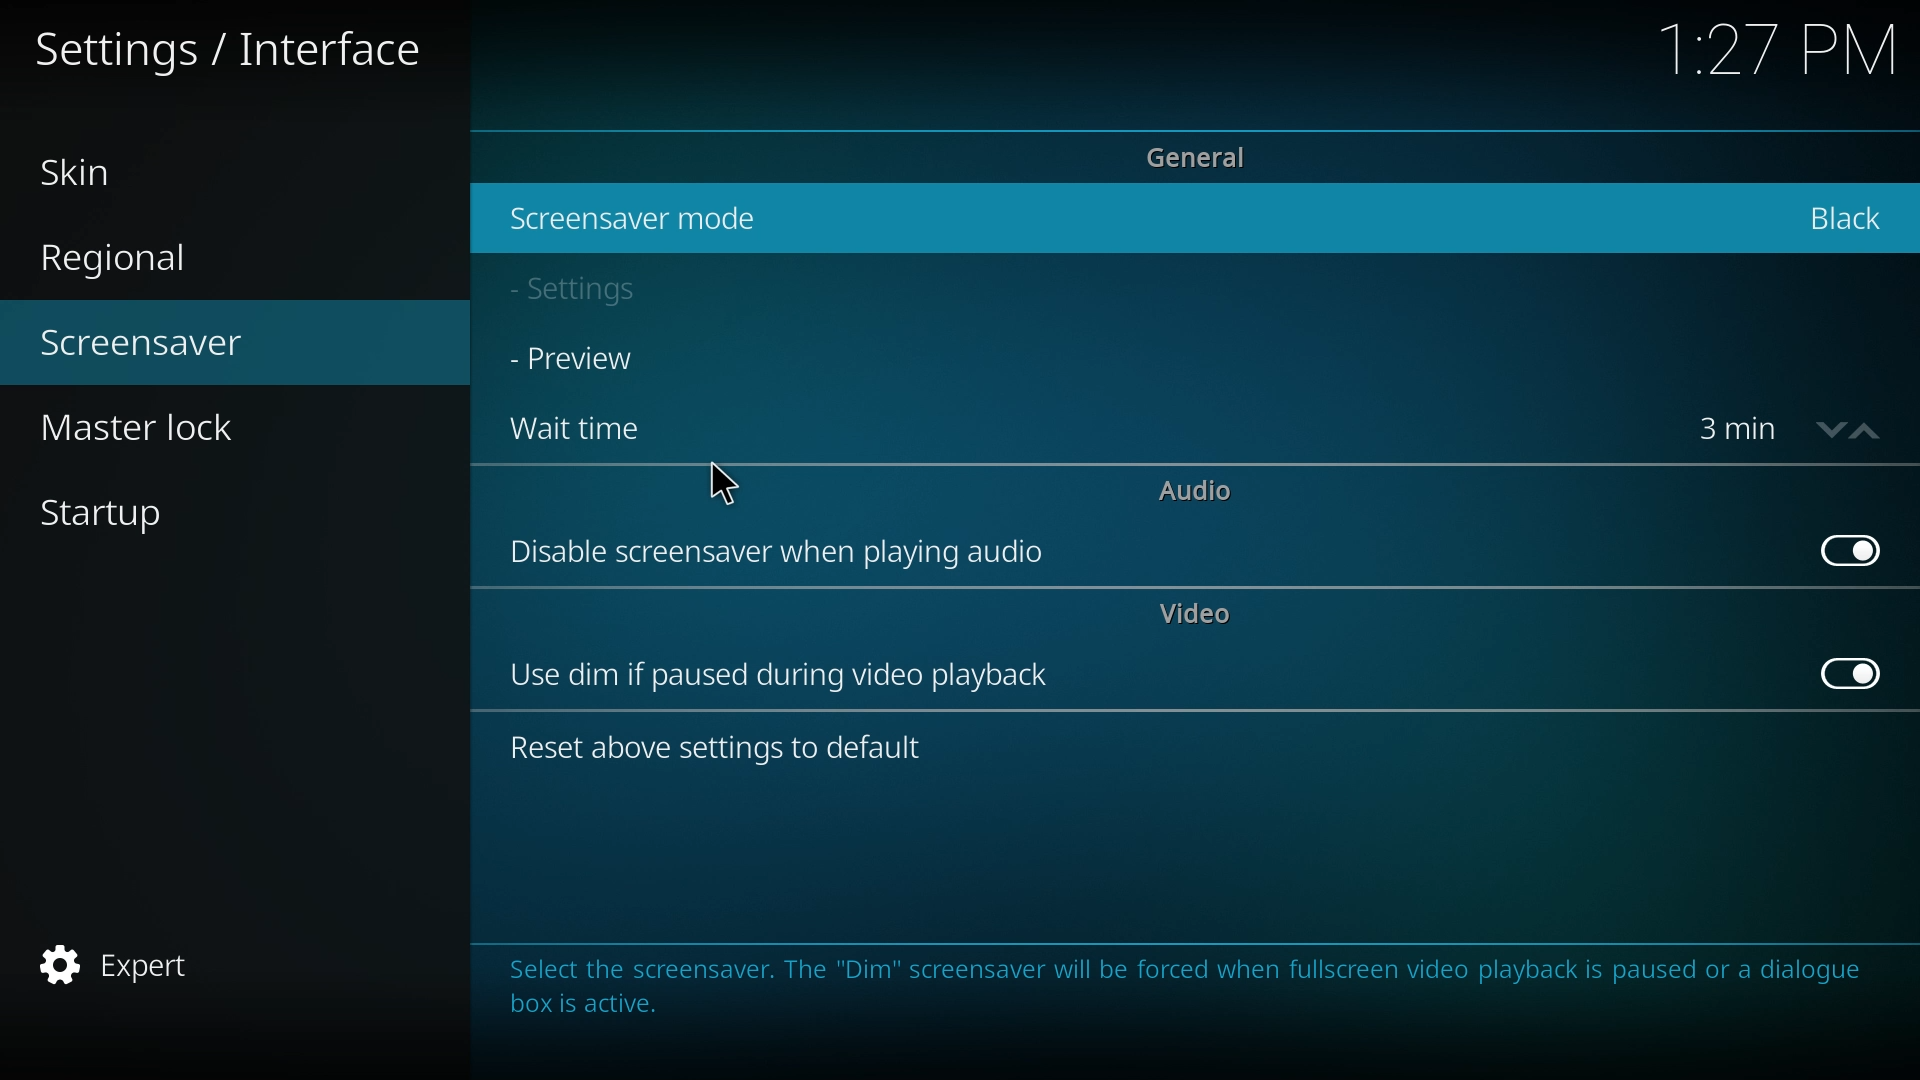 Image resolution: width=1920 pixels, height=1080 pixels. I want to click on screensaver, so click(195, 343).